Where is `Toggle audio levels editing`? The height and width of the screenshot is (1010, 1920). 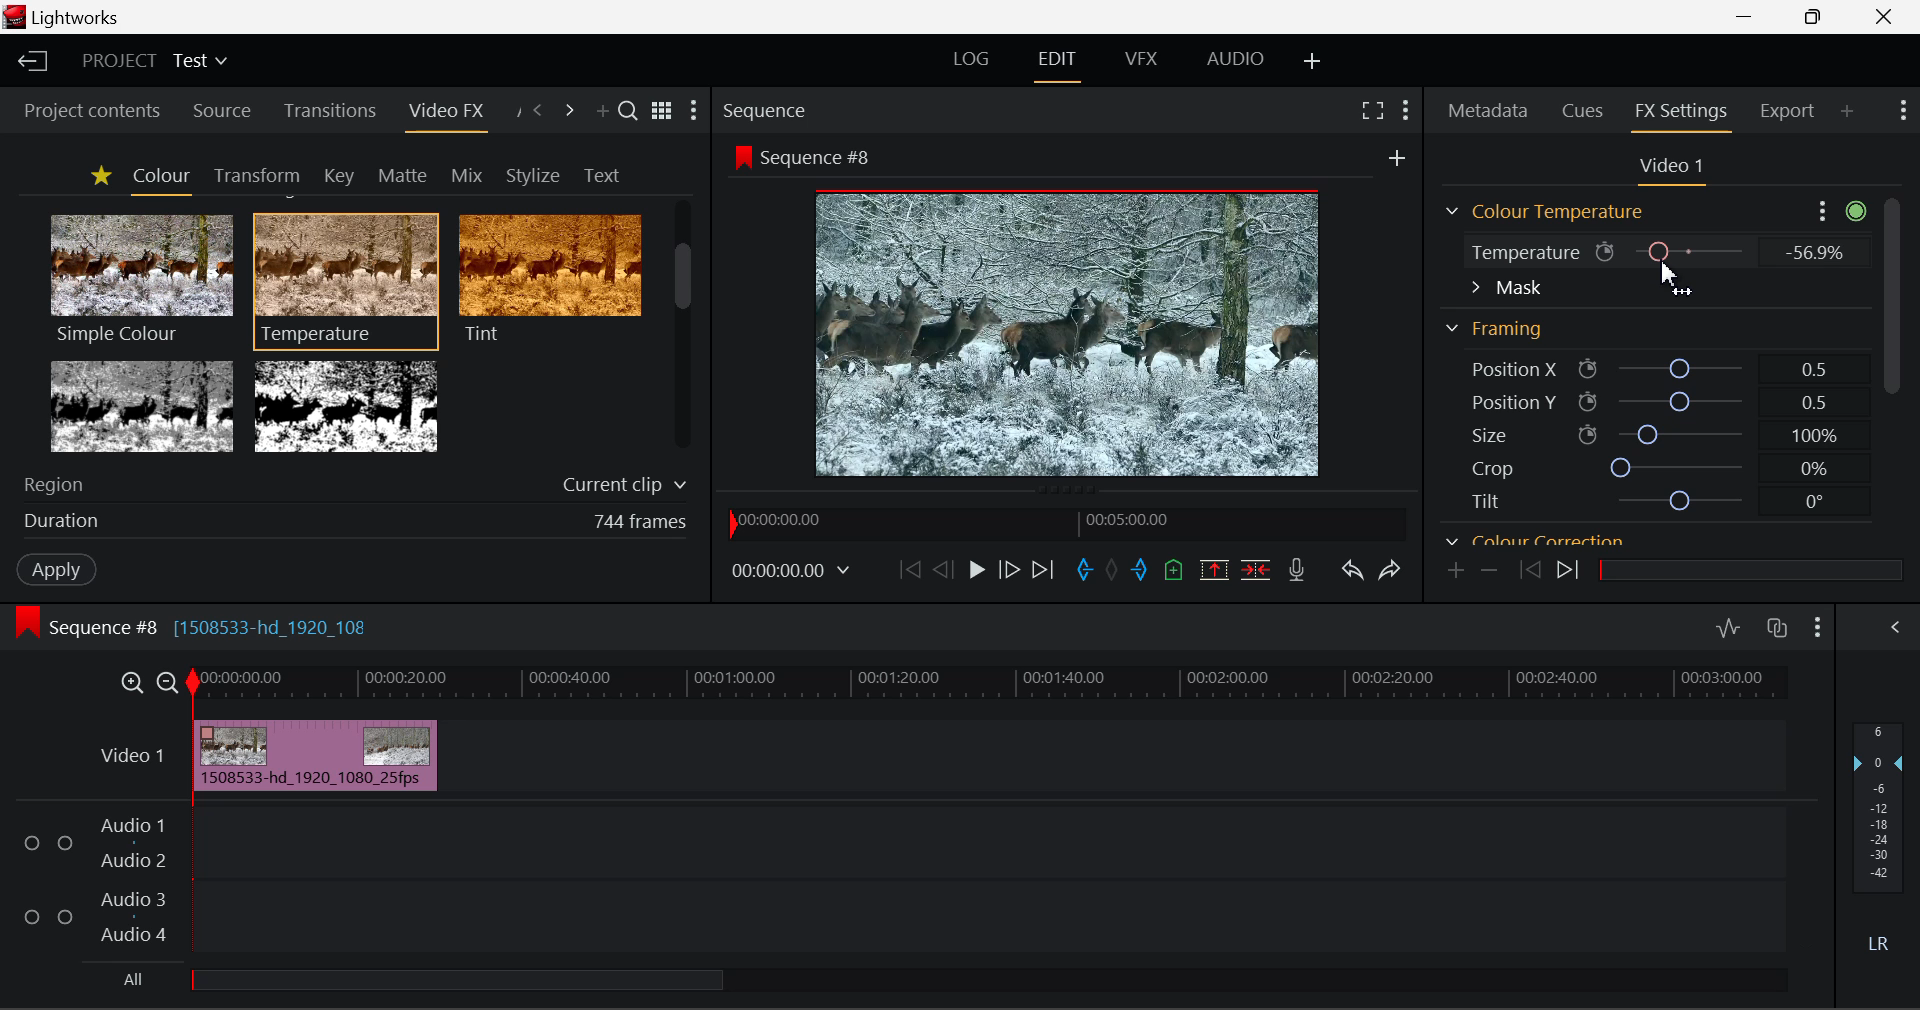 Toggle audio levels editing is located at coordinates (1727, 625).